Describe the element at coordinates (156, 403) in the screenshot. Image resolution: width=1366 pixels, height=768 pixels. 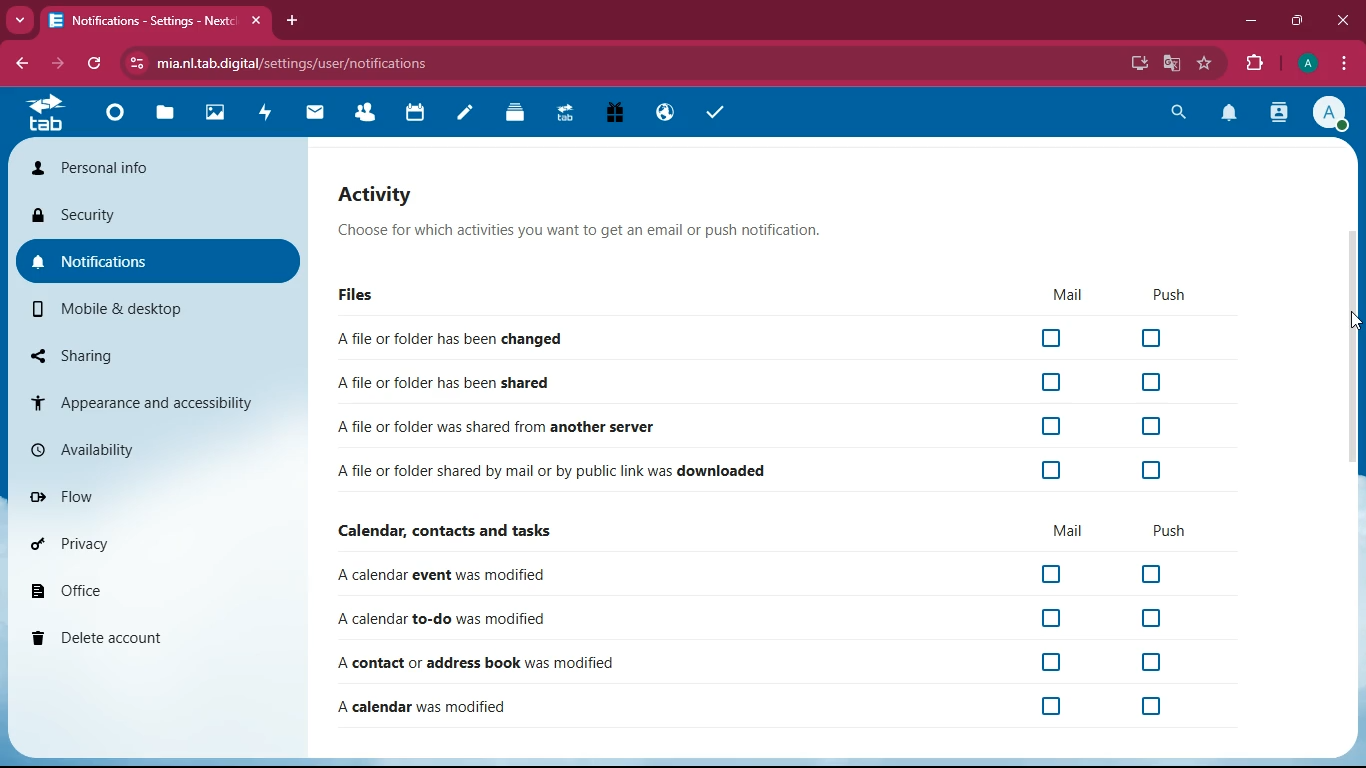
I see `appearance and accessibility` at that location.